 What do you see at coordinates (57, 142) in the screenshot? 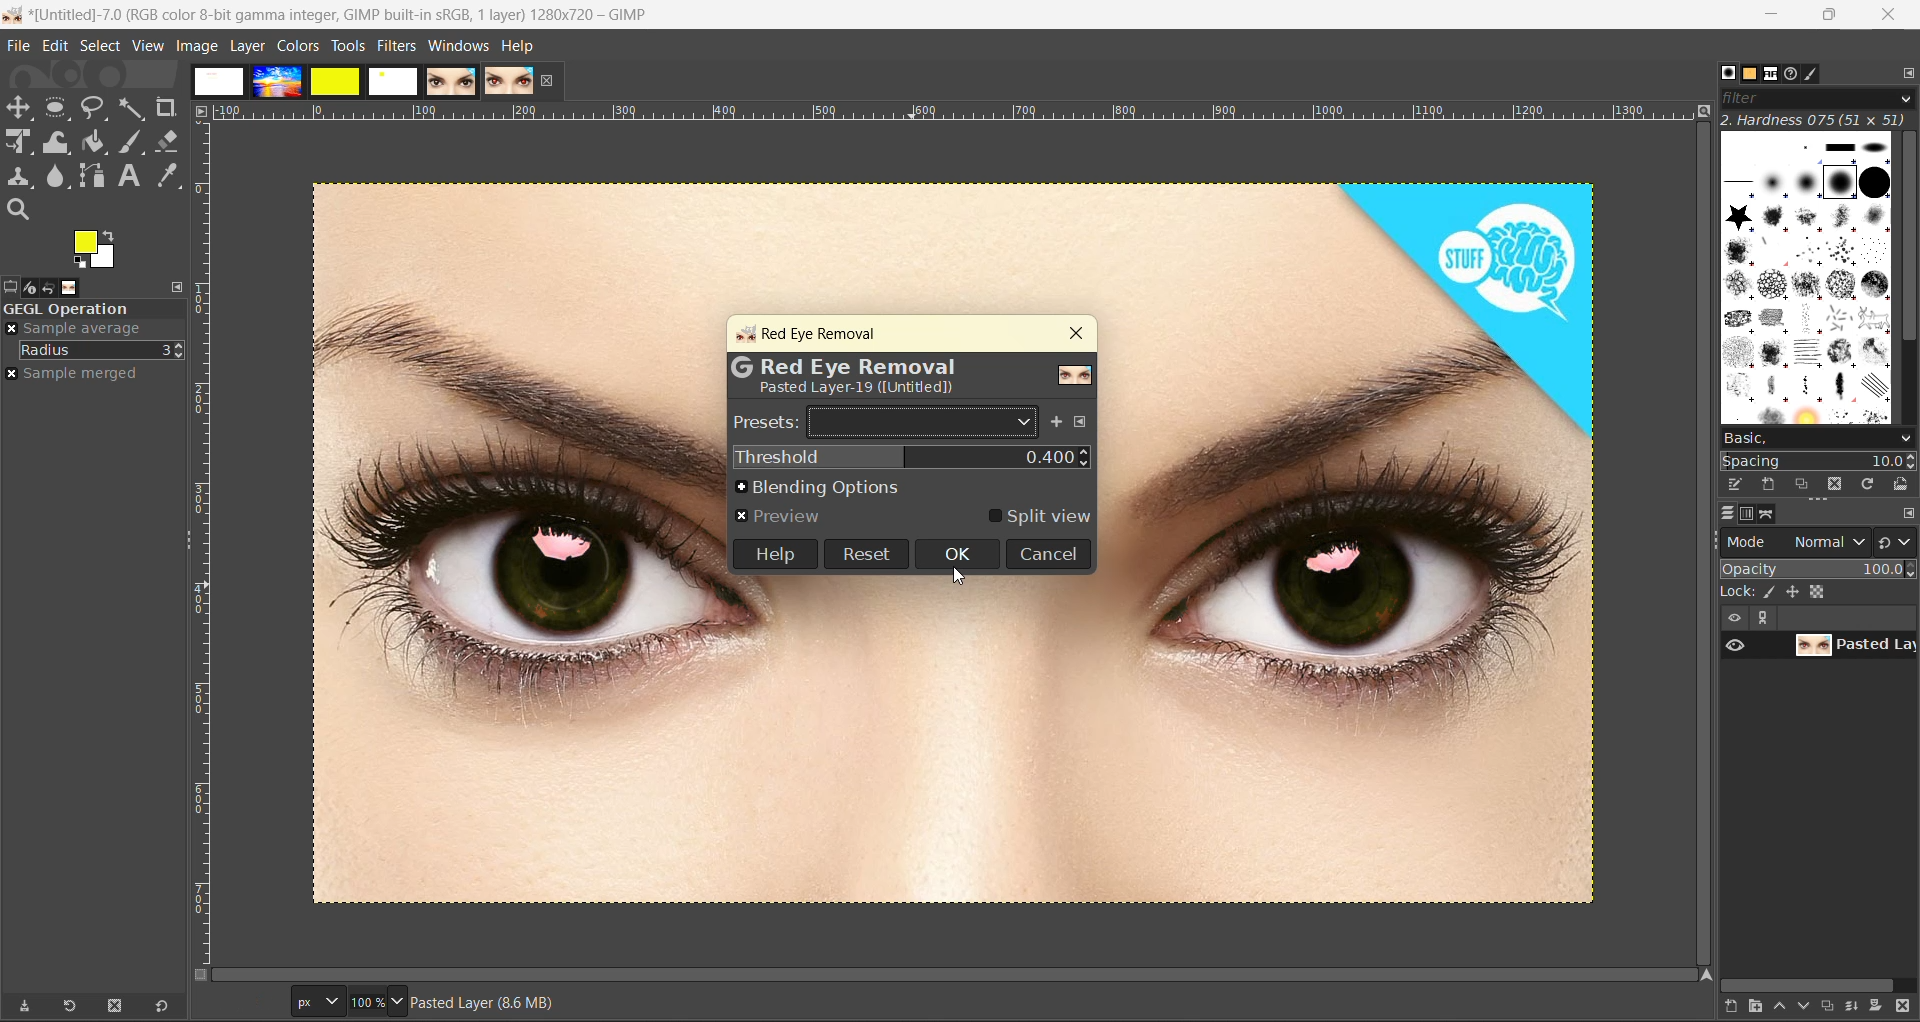
I see `wrap transform` at bounding box center [57, 142].